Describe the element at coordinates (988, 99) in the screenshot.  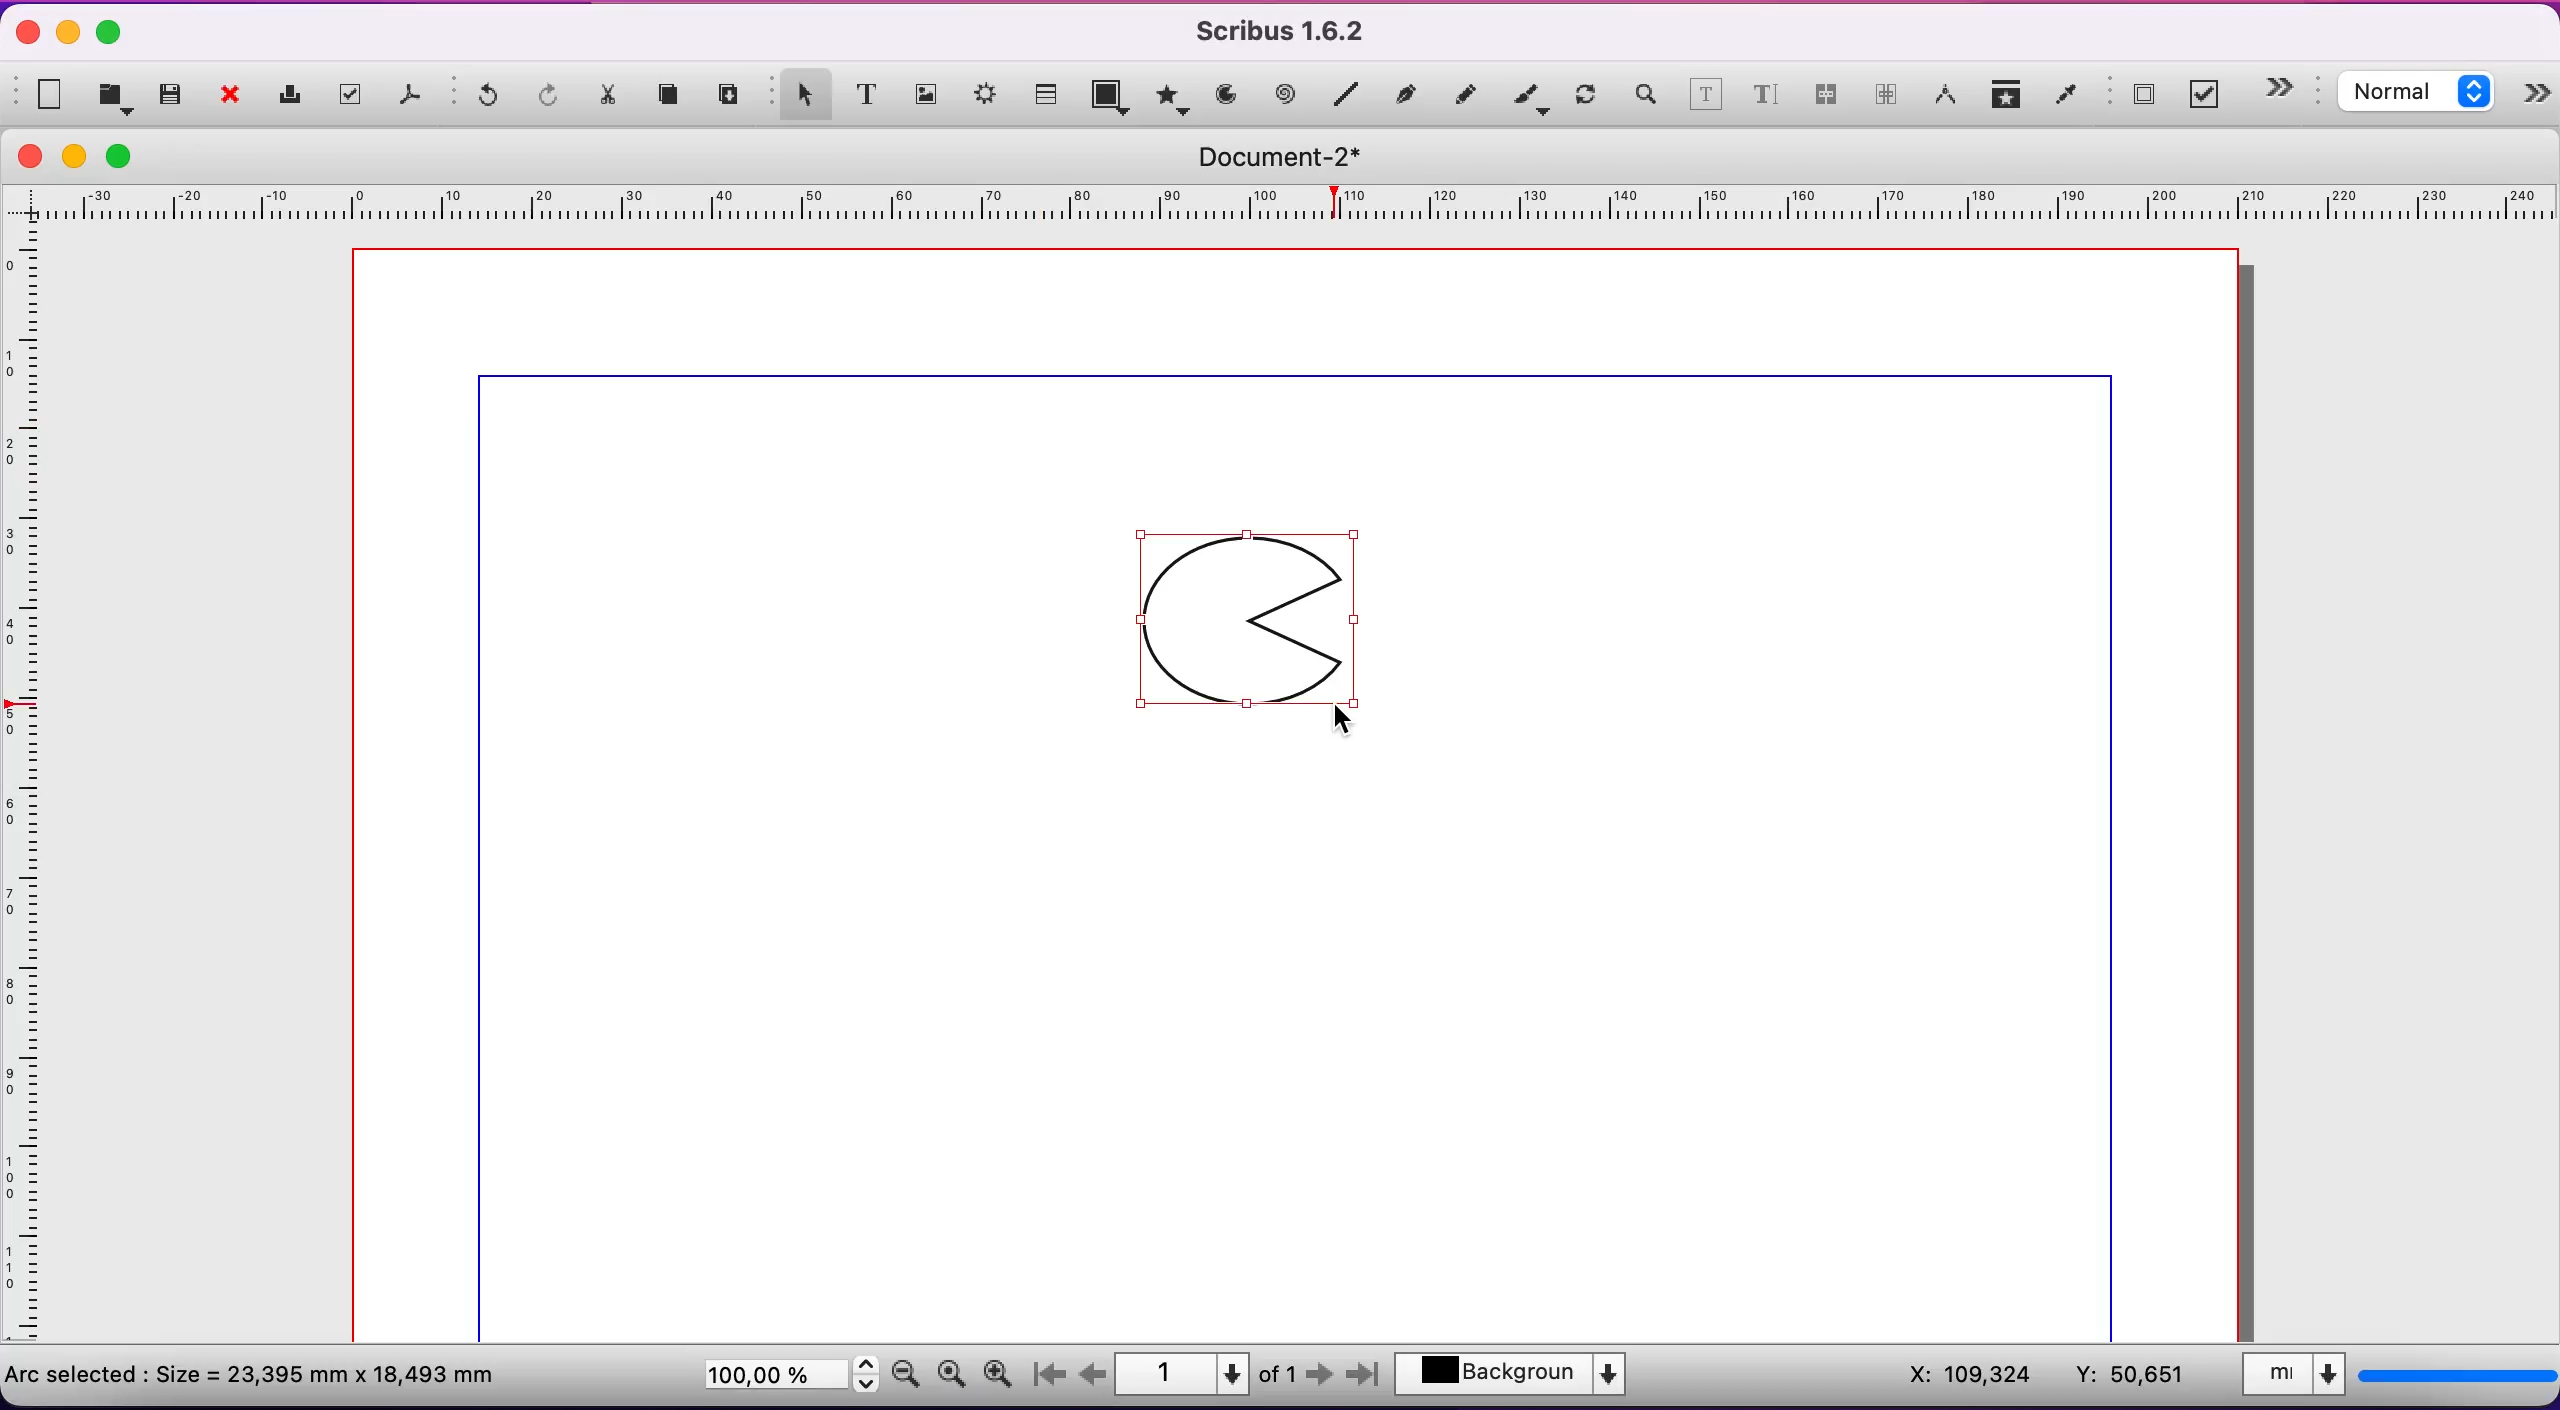
I see `render frame` at that location.